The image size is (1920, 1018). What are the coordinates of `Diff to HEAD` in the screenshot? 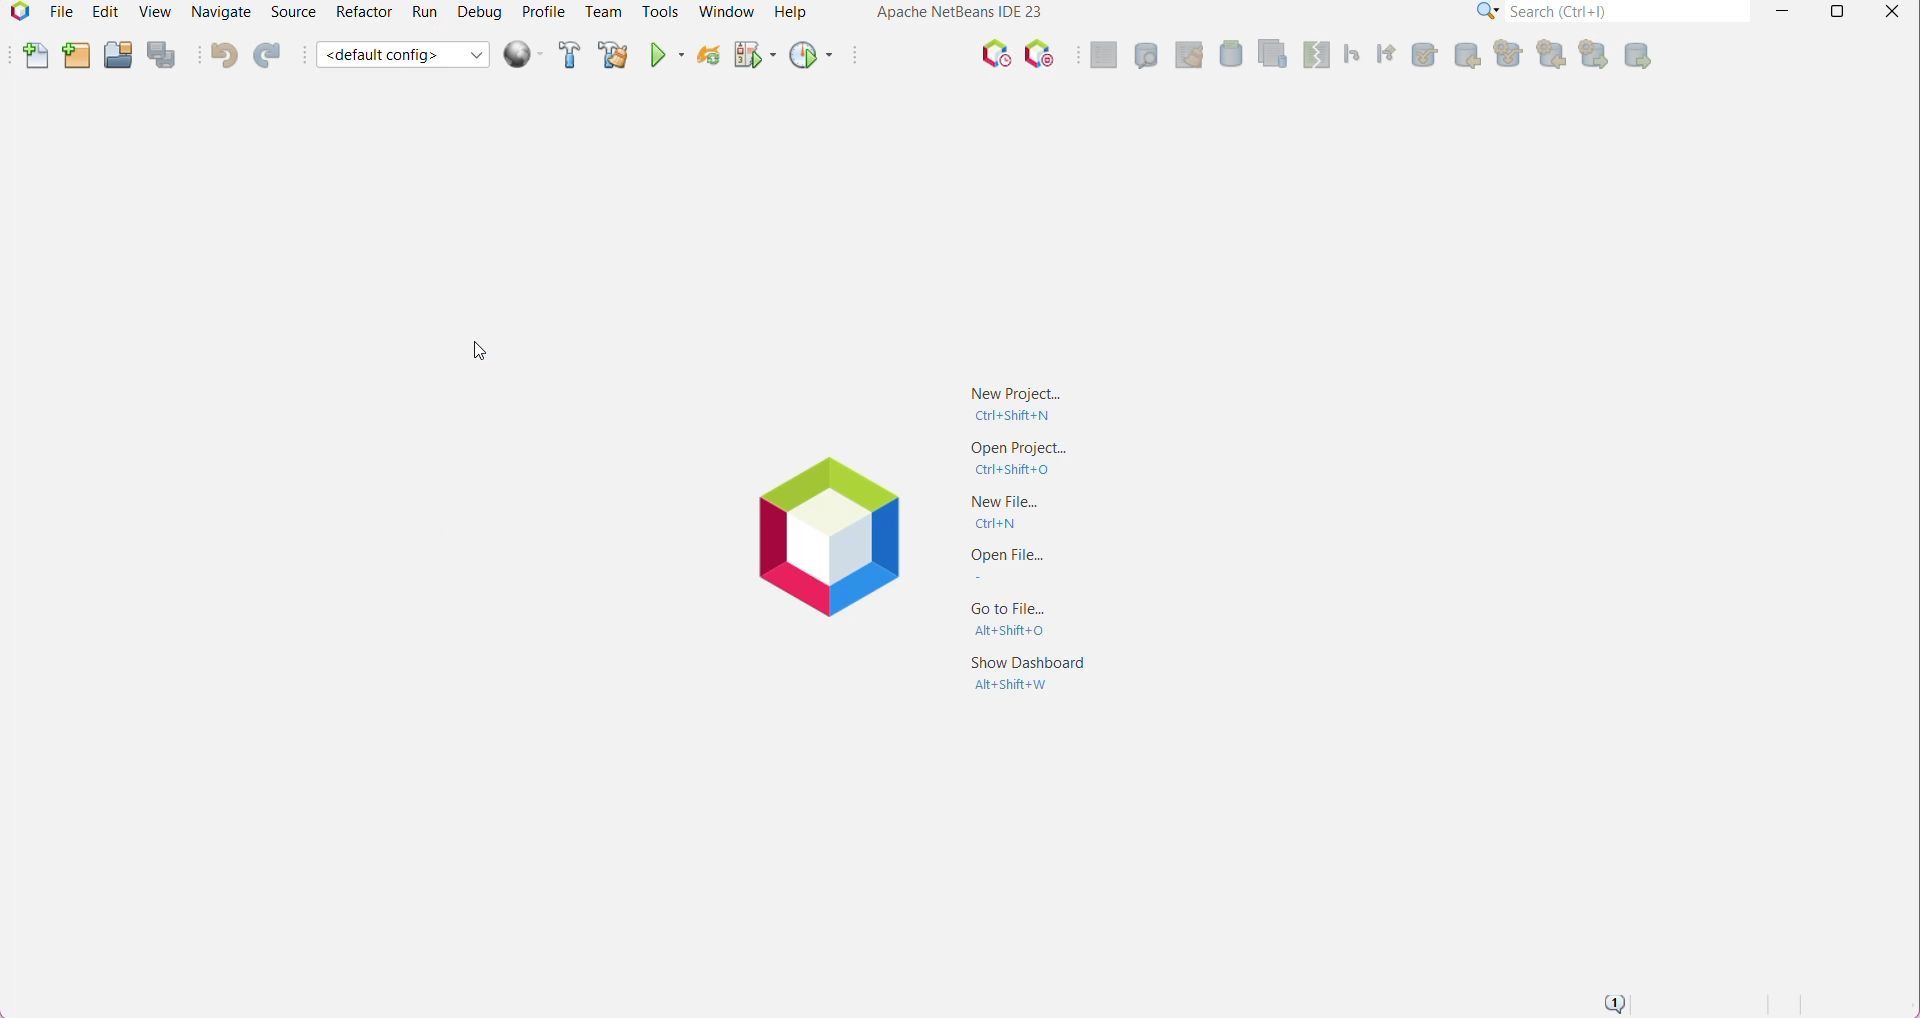 It's located at (1314, 55).